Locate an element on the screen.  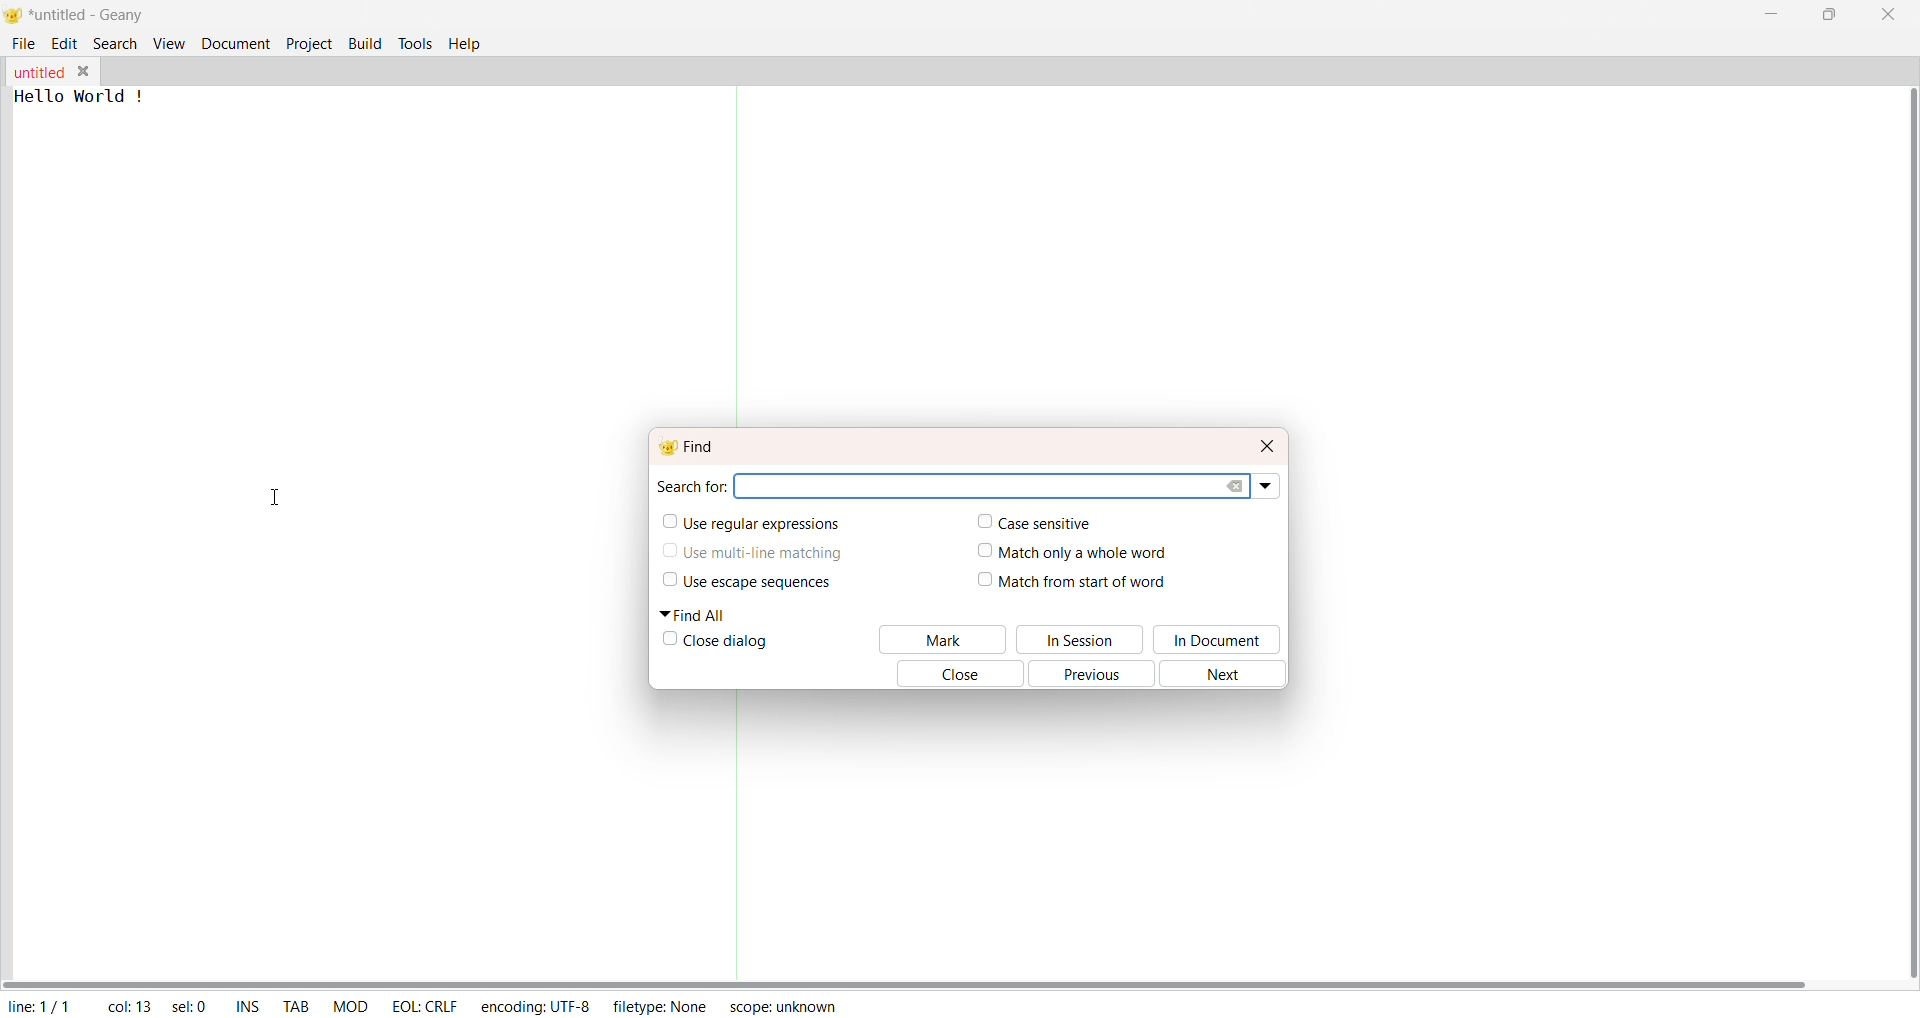
Close is located at coordinates (1885, 15).